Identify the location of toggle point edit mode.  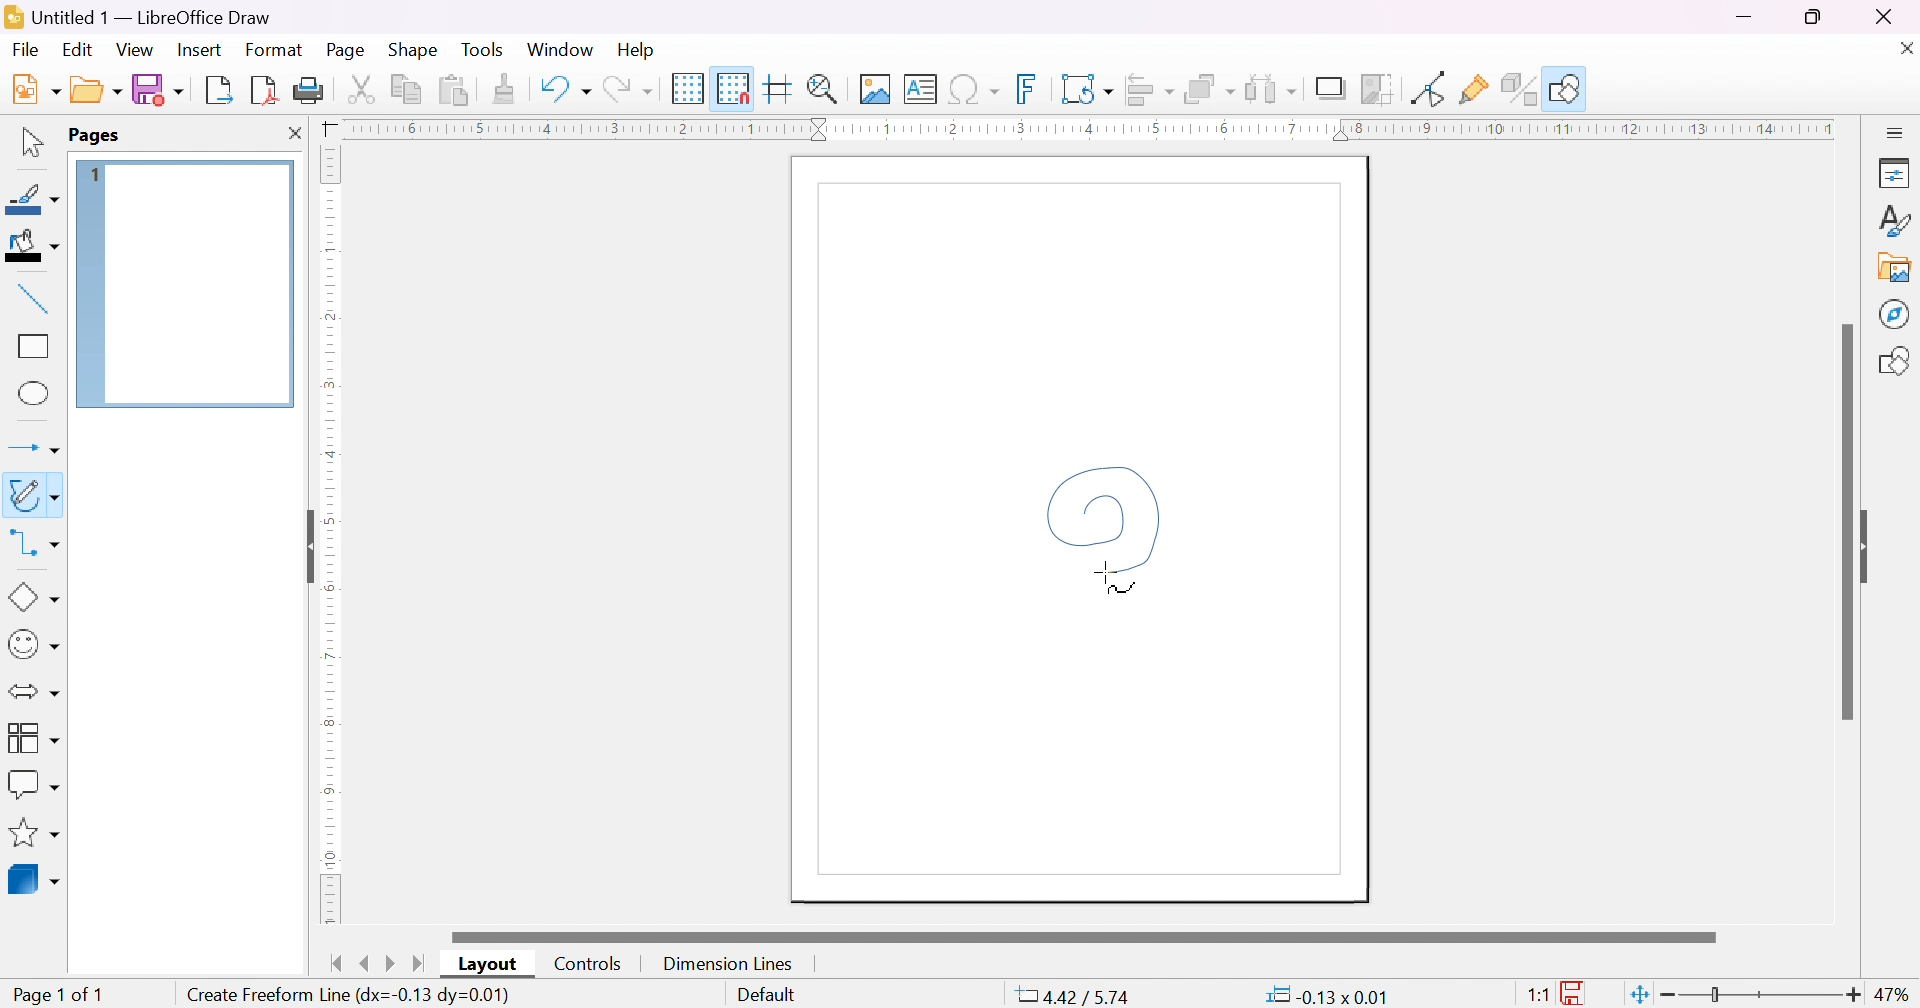
(1432, 88).